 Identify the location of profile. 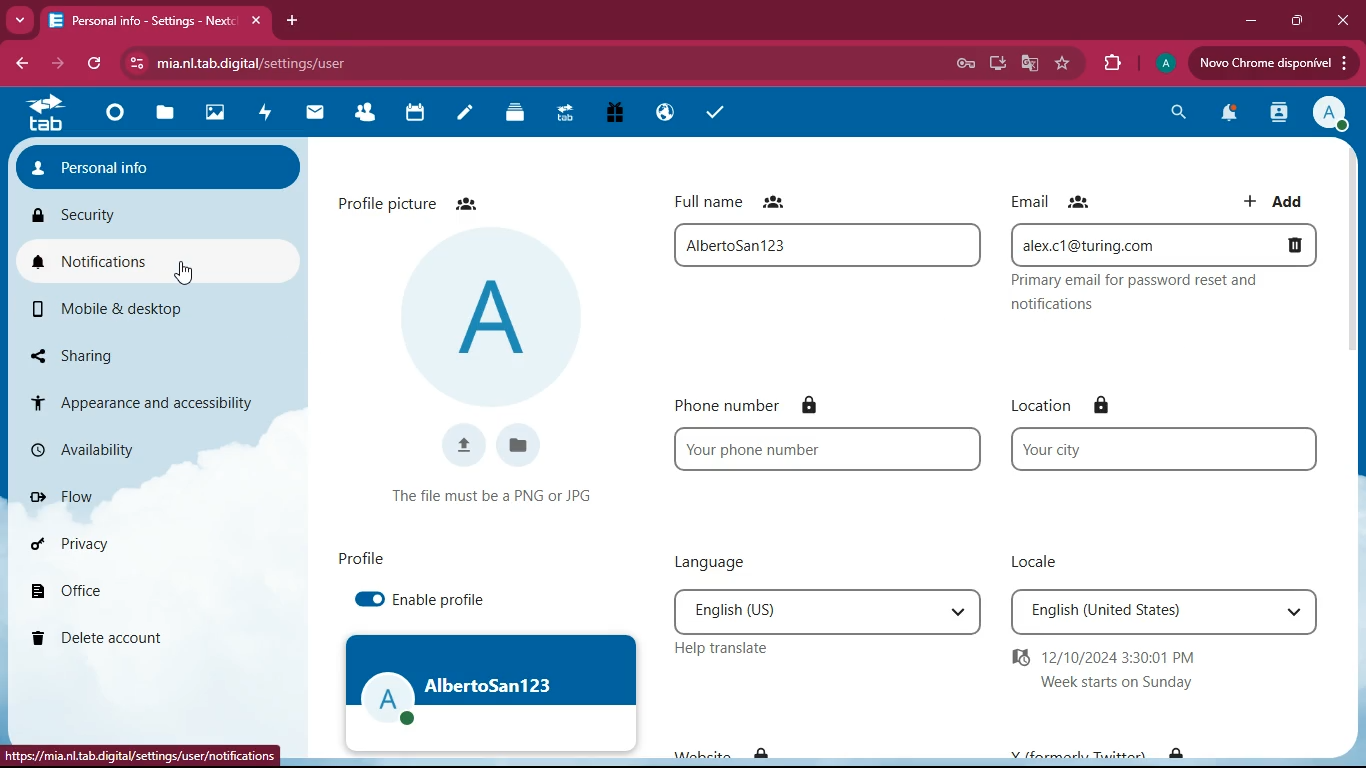
(368, 558).